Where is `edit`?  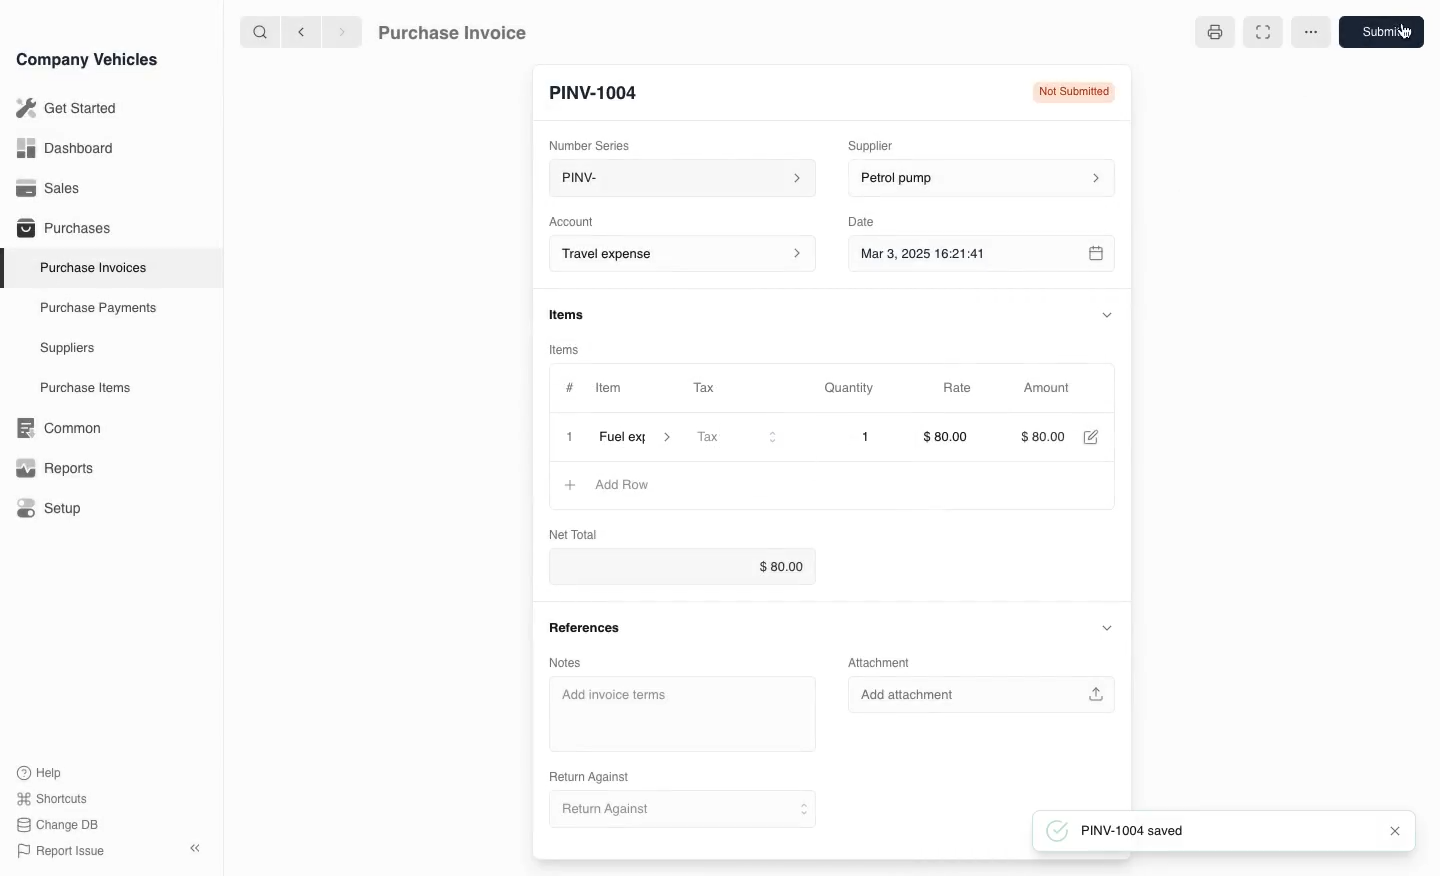
edit is located at coordinates (1093, 438).